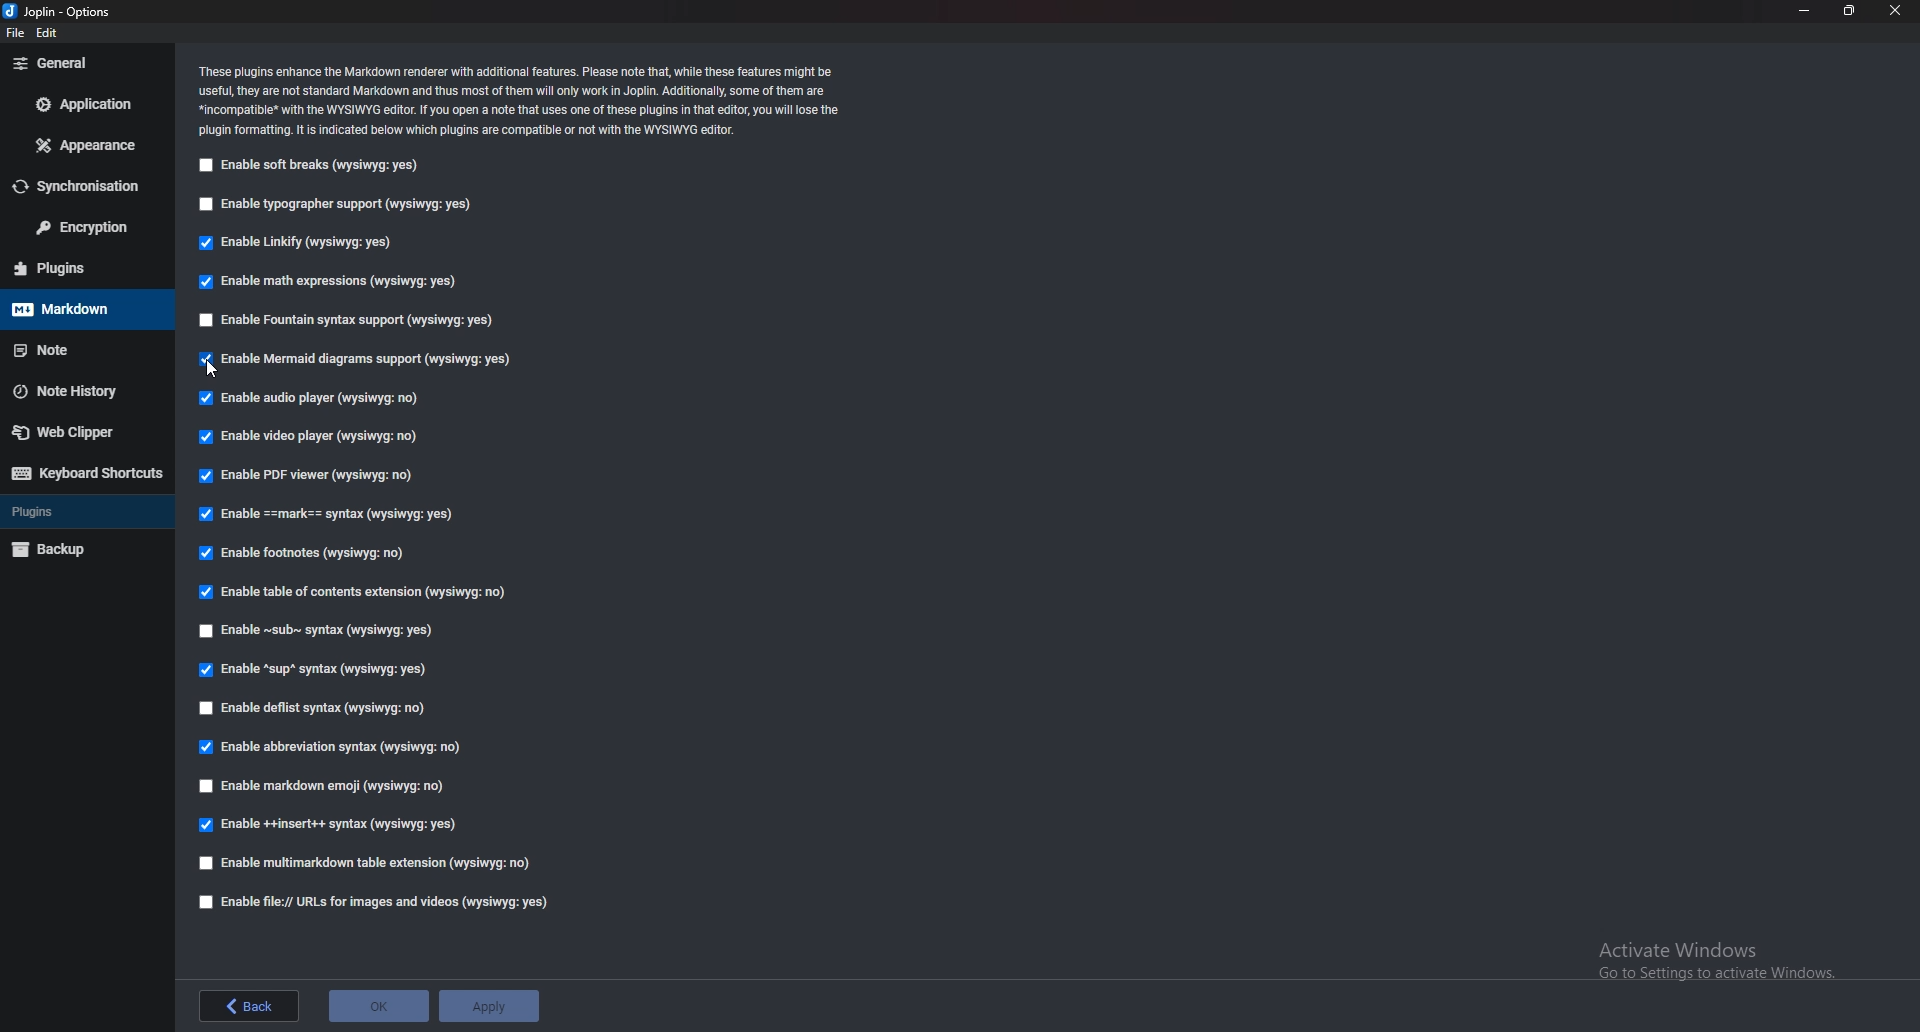 The image size is (1920, 1032). What do you see at coordinates (83, 432) in the screenshot?
I see `Webclipper` at bounding box center [83, 432].